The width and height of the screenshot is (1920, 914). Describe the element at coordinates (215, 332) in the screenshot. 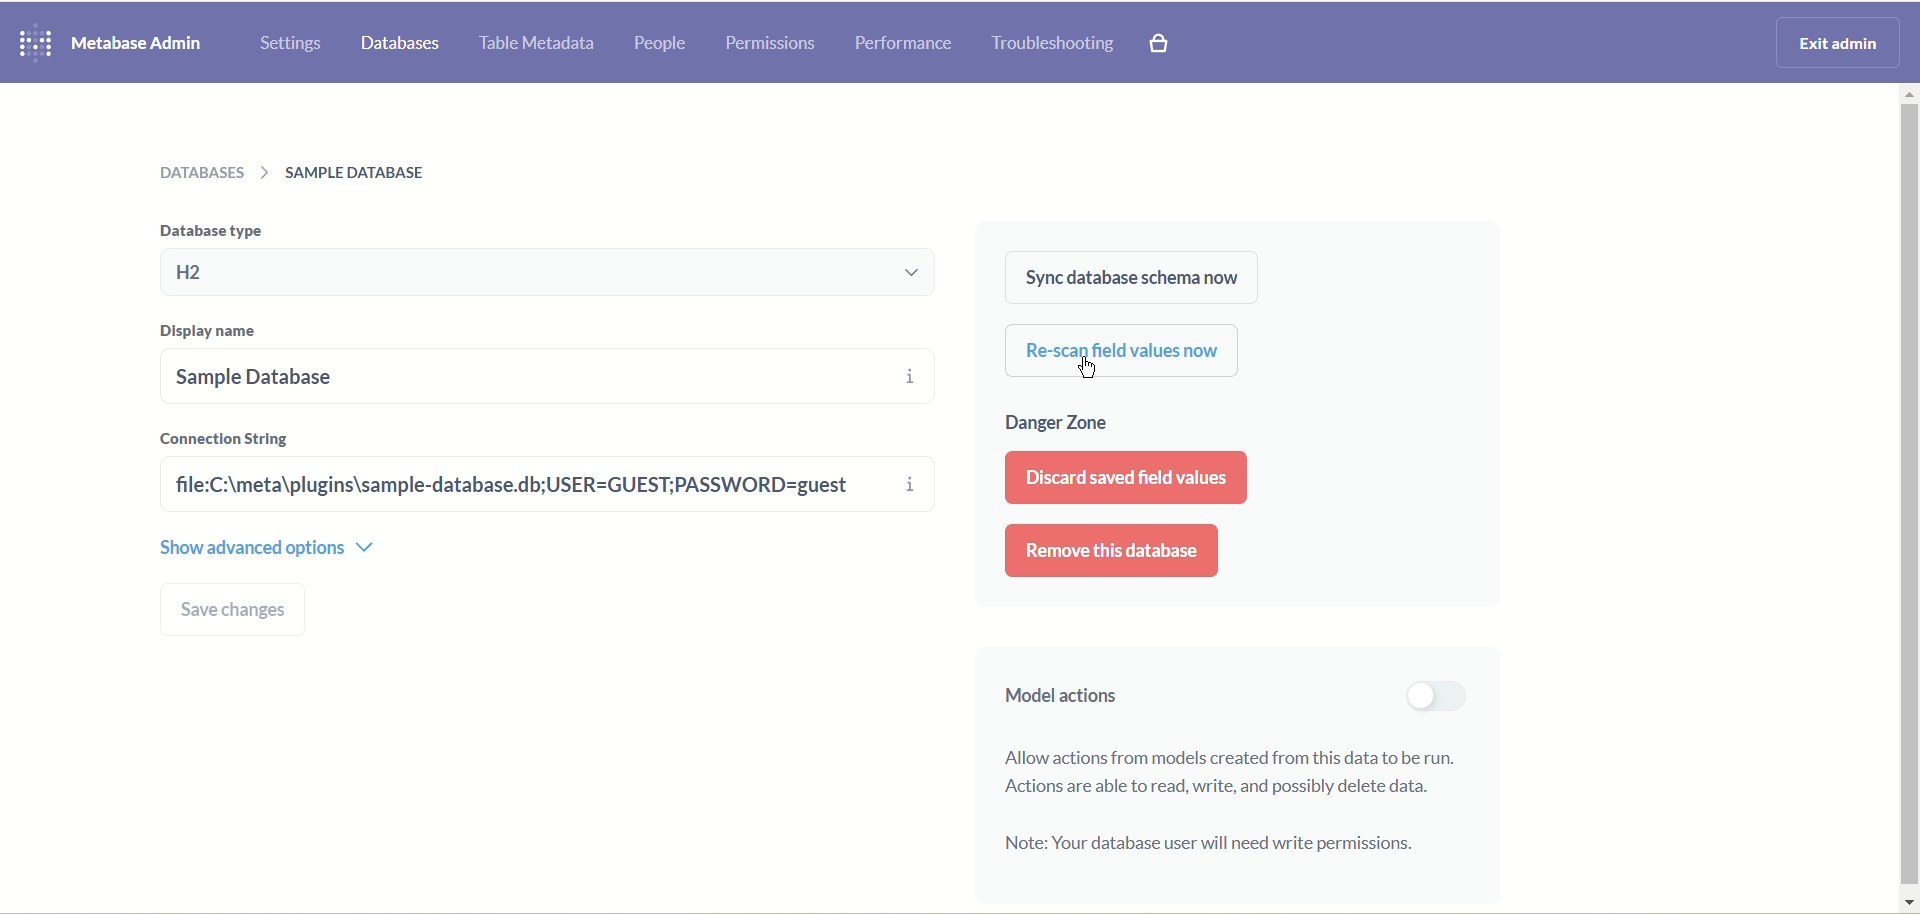

I see `display name` at that location.